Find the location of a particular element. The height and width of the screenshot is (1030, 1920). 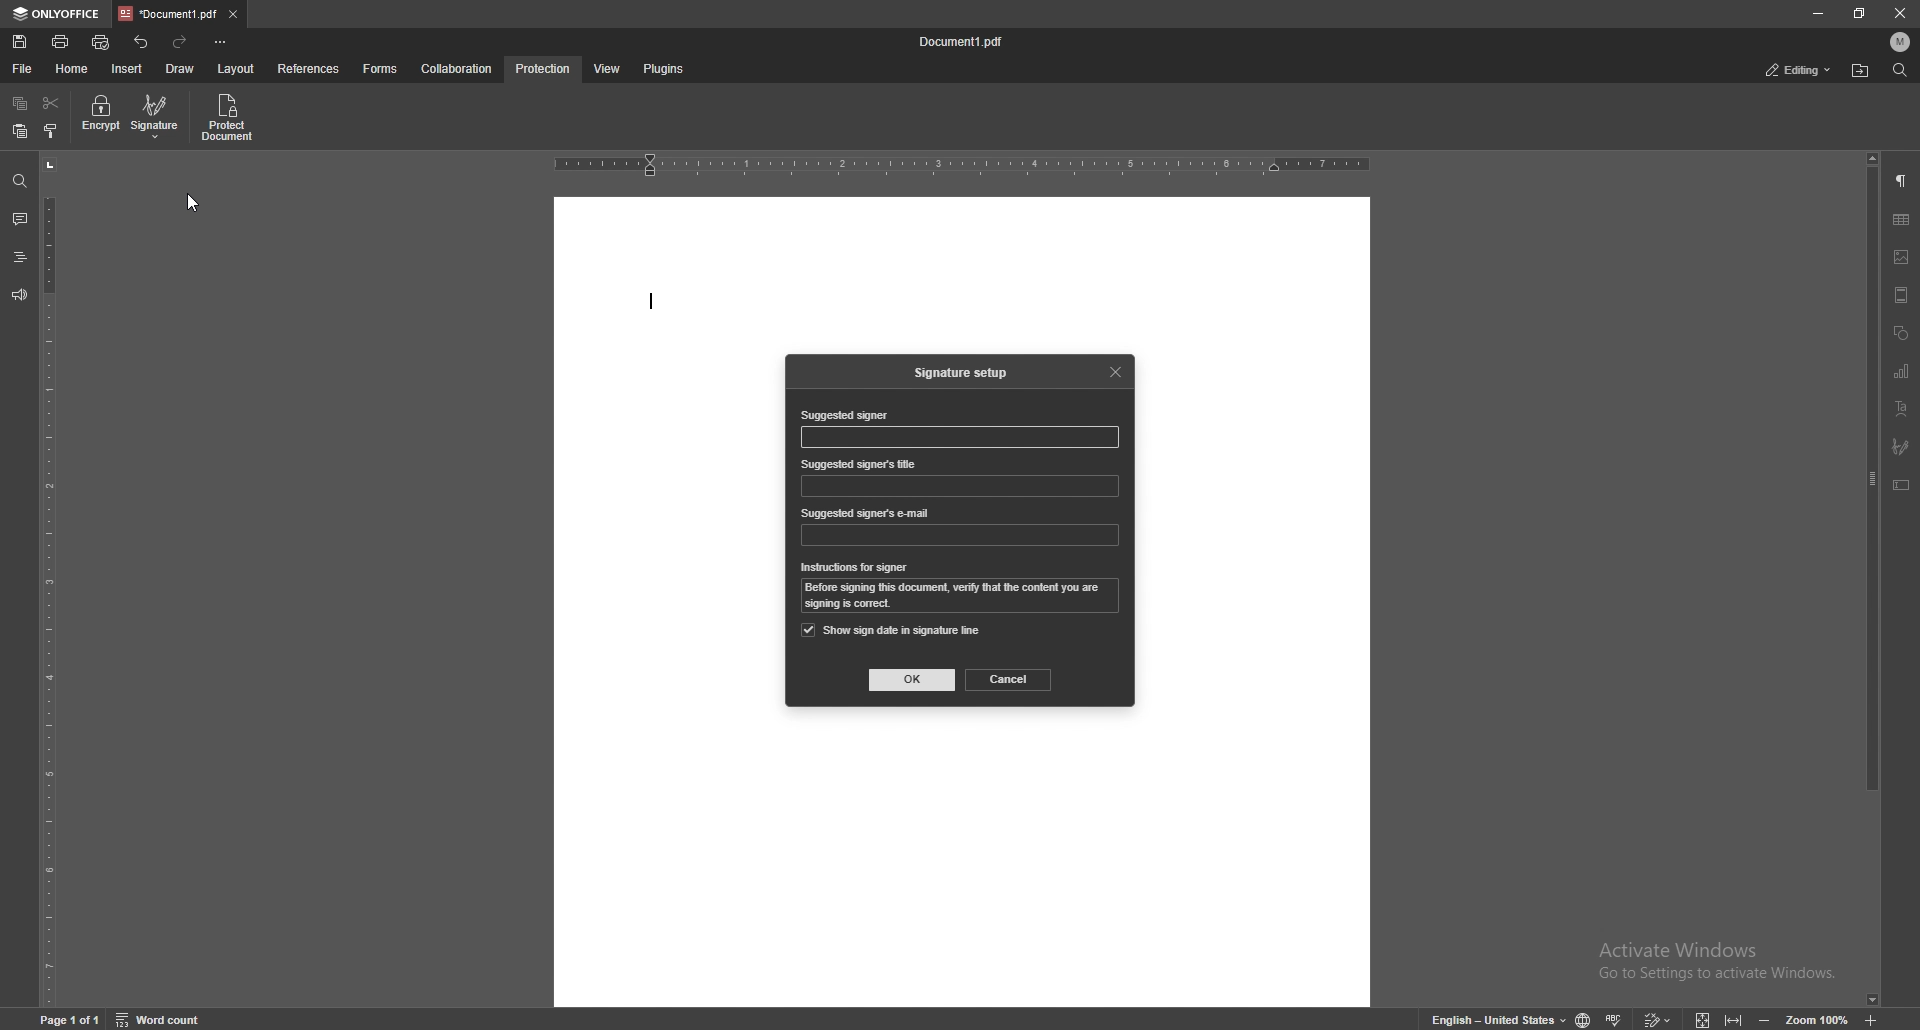

show sign date is located at coordinates (892, 630).